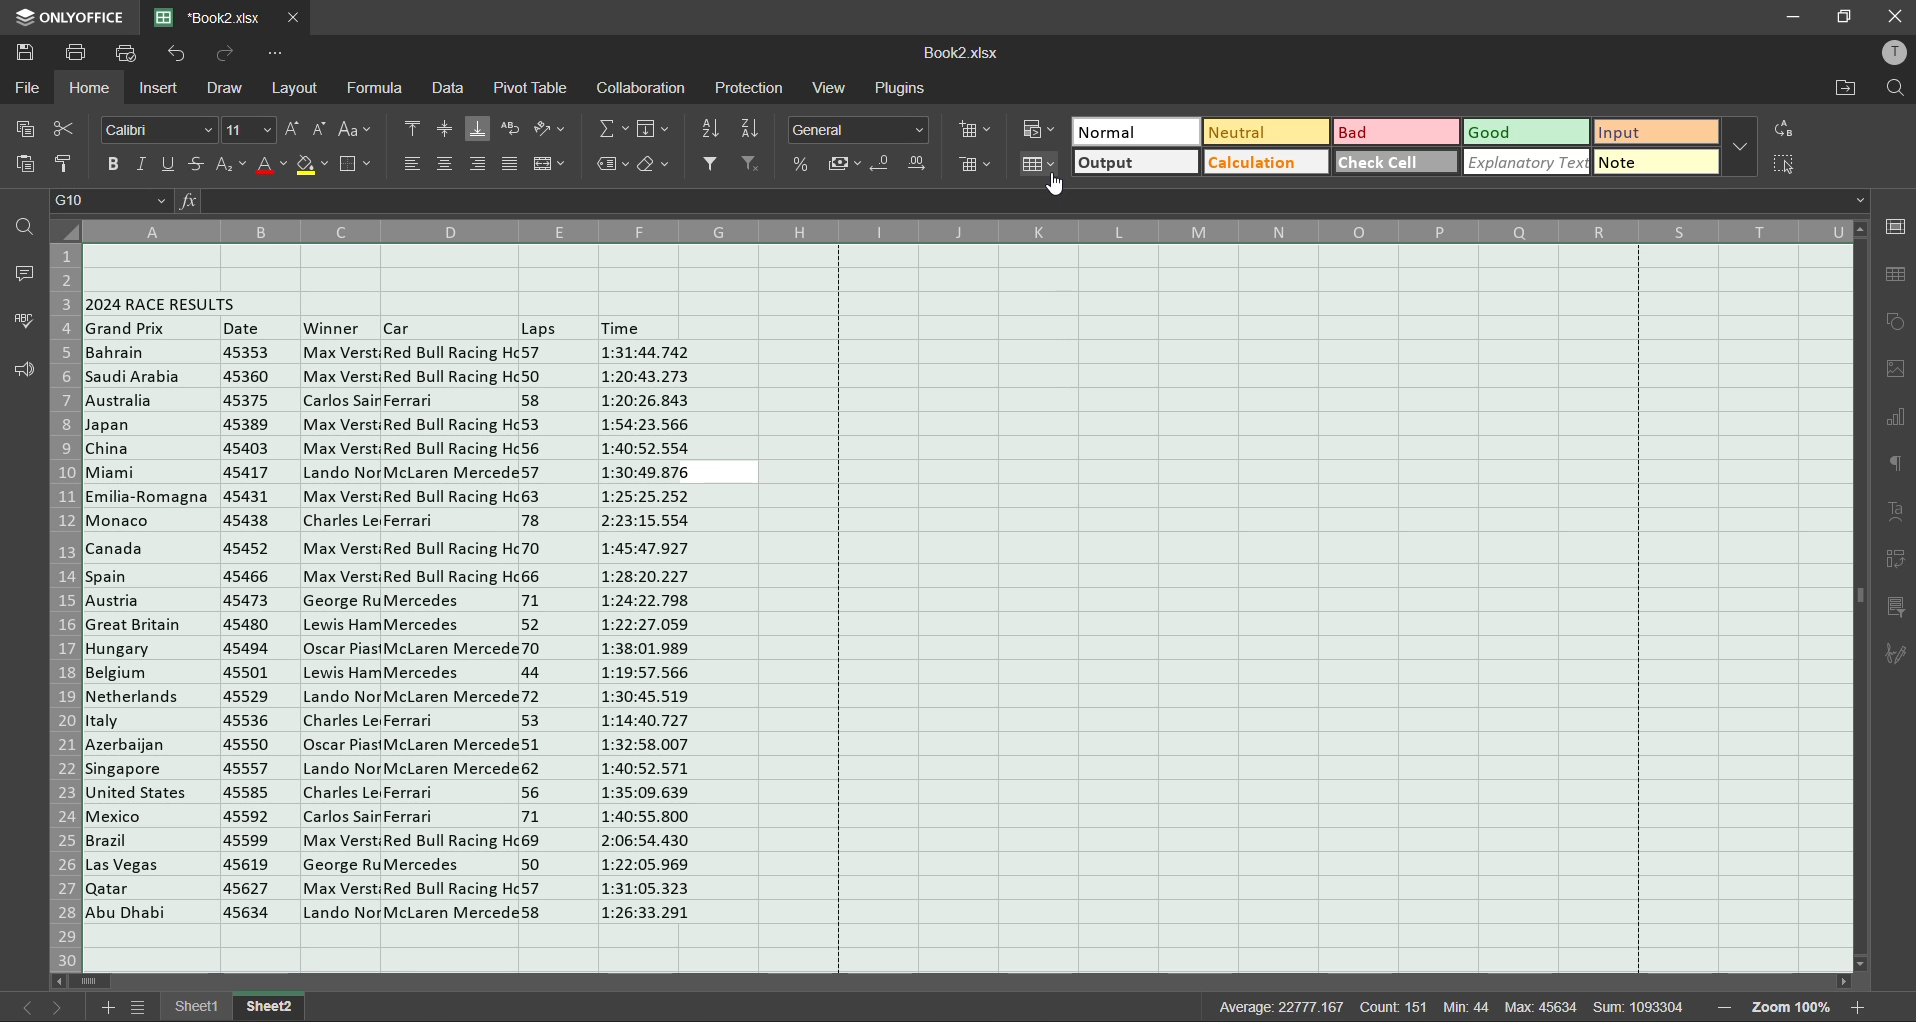 This screenshot has width=1916, height=1022. I want to click on quick print, so click(131, 55).